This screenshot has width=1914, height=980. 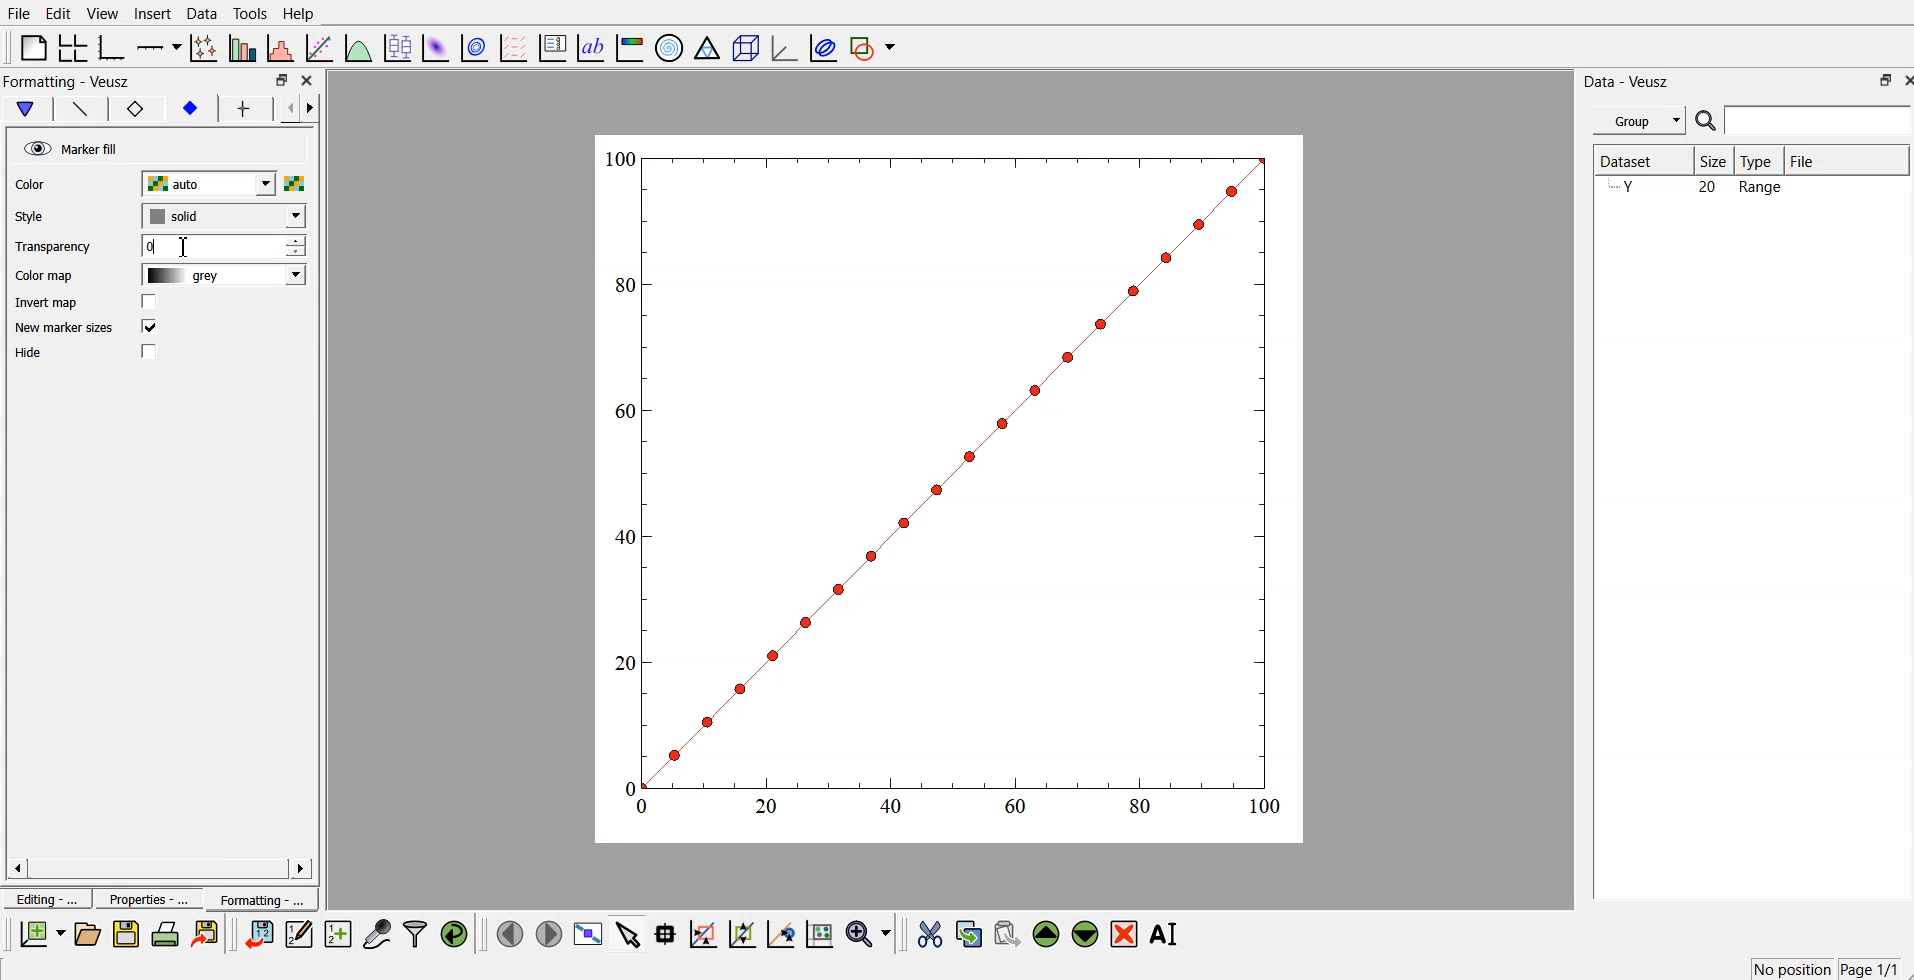 I want to click on move down, so click(x=1086, y=932).